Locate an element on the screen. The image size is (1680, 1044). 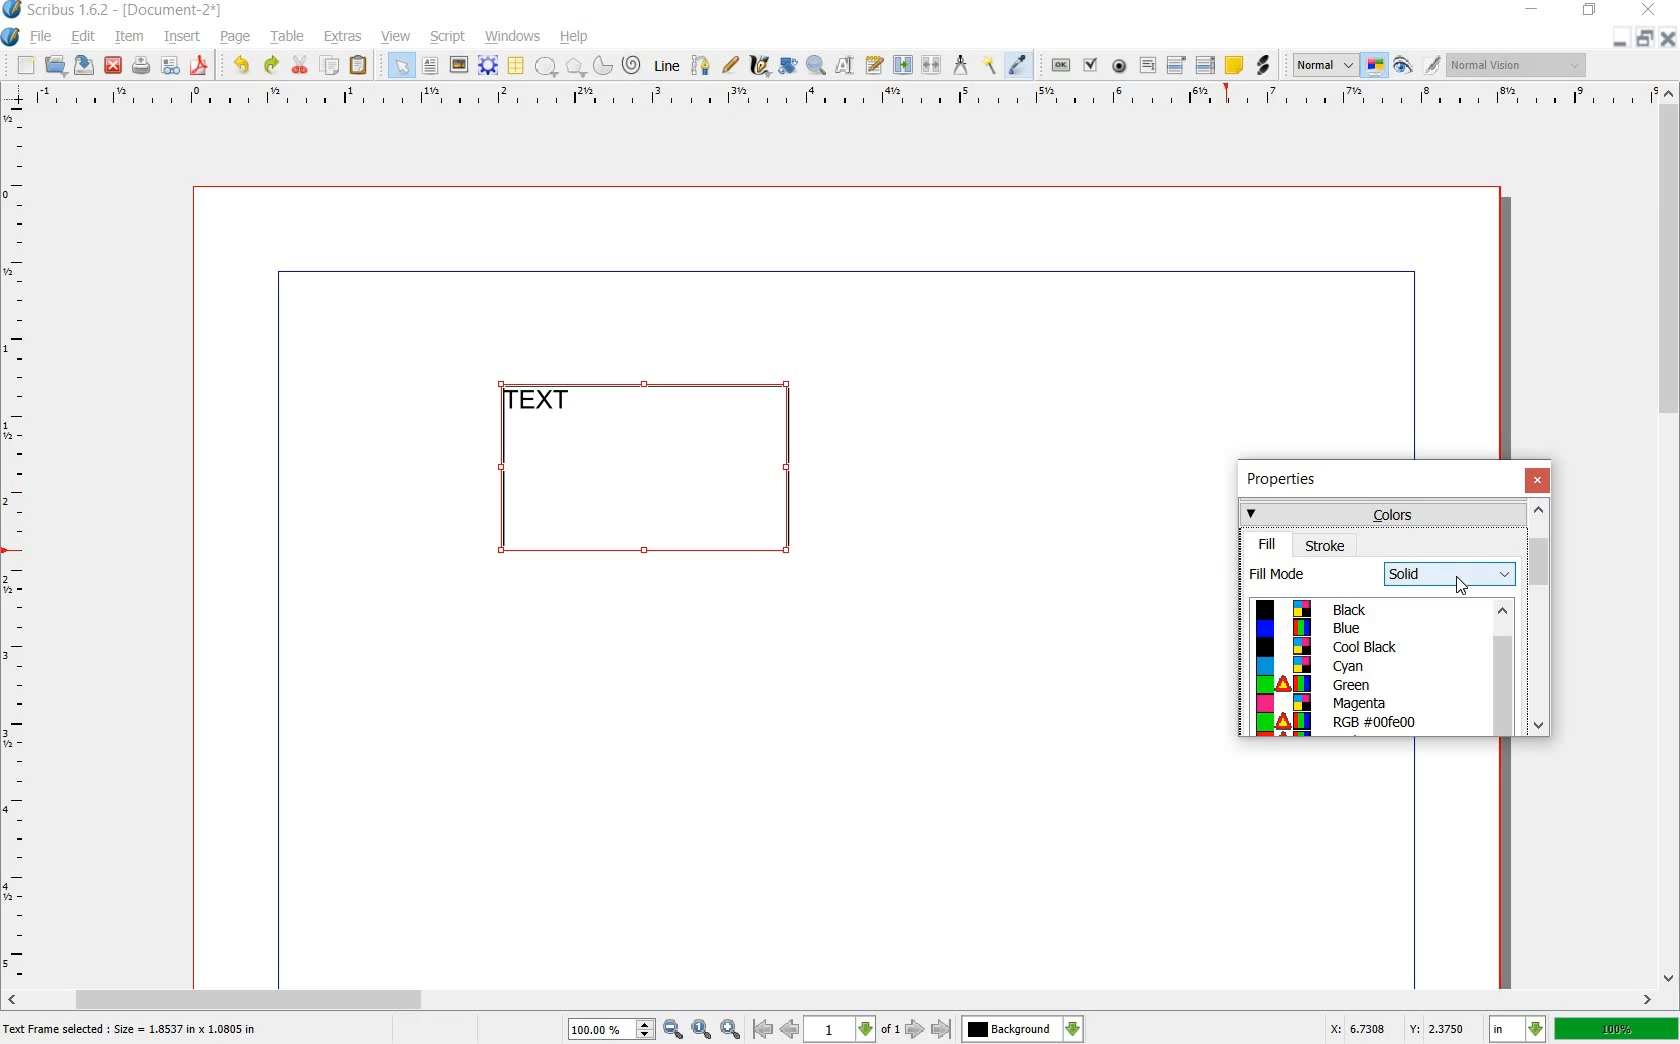
text frame is located at coordinates (429, 66).